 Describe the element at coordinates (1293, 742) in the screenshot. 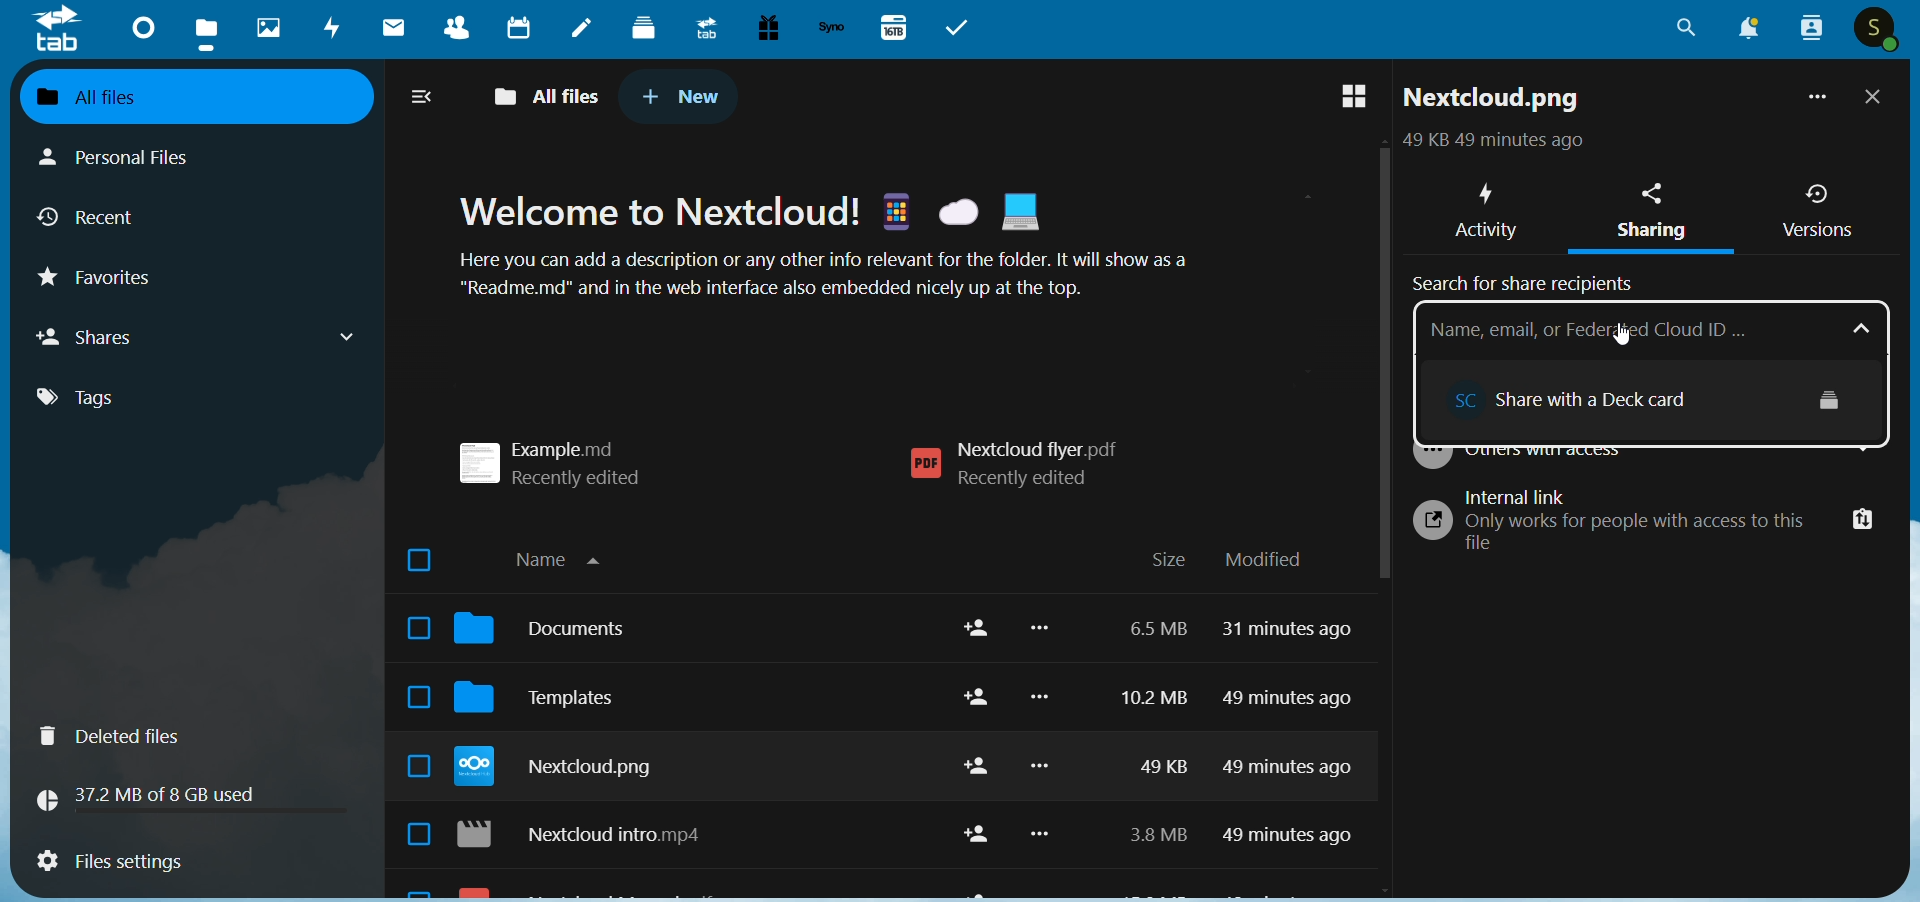

I see `modified time` at that location.